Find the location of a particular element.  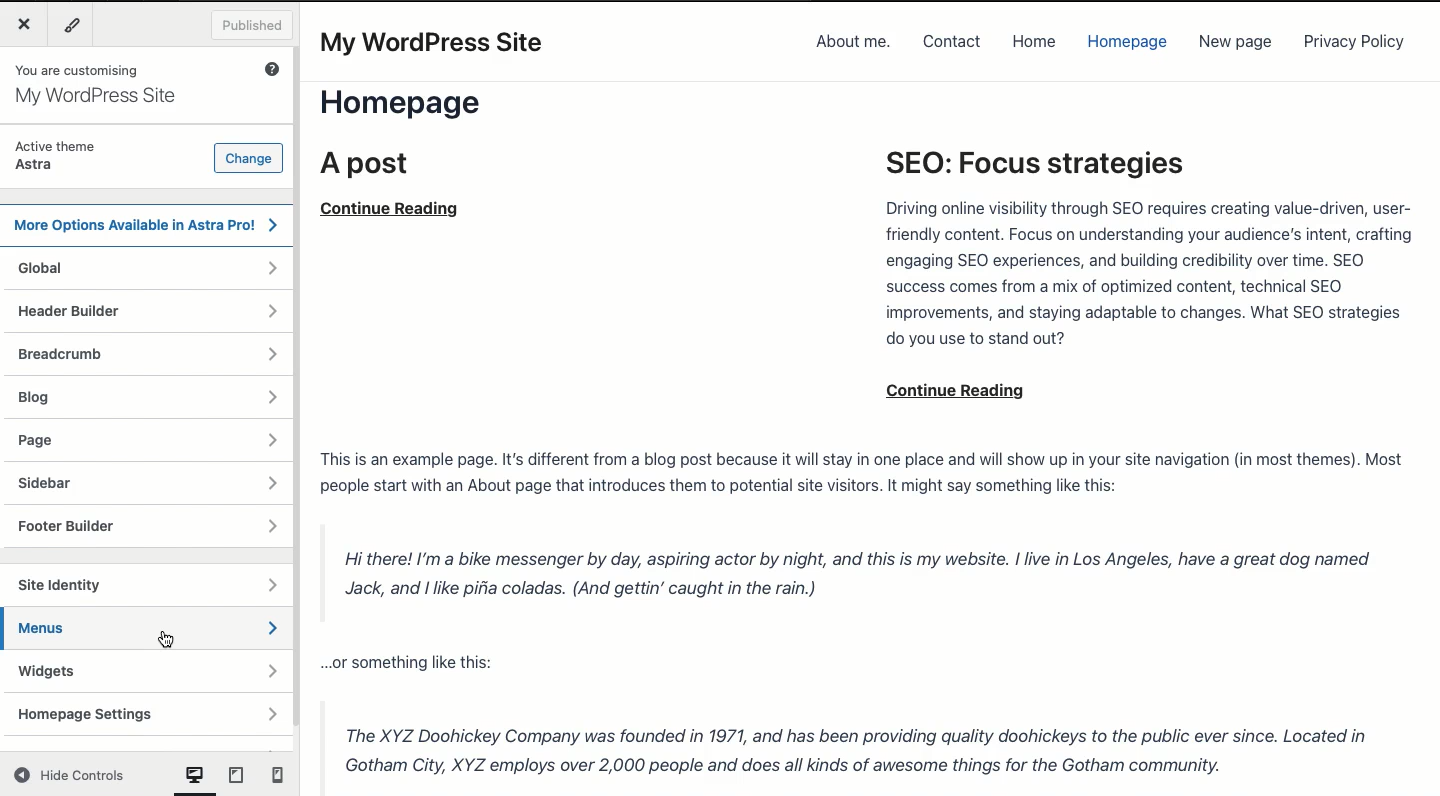

cursor is located at coordinates (167, 639).